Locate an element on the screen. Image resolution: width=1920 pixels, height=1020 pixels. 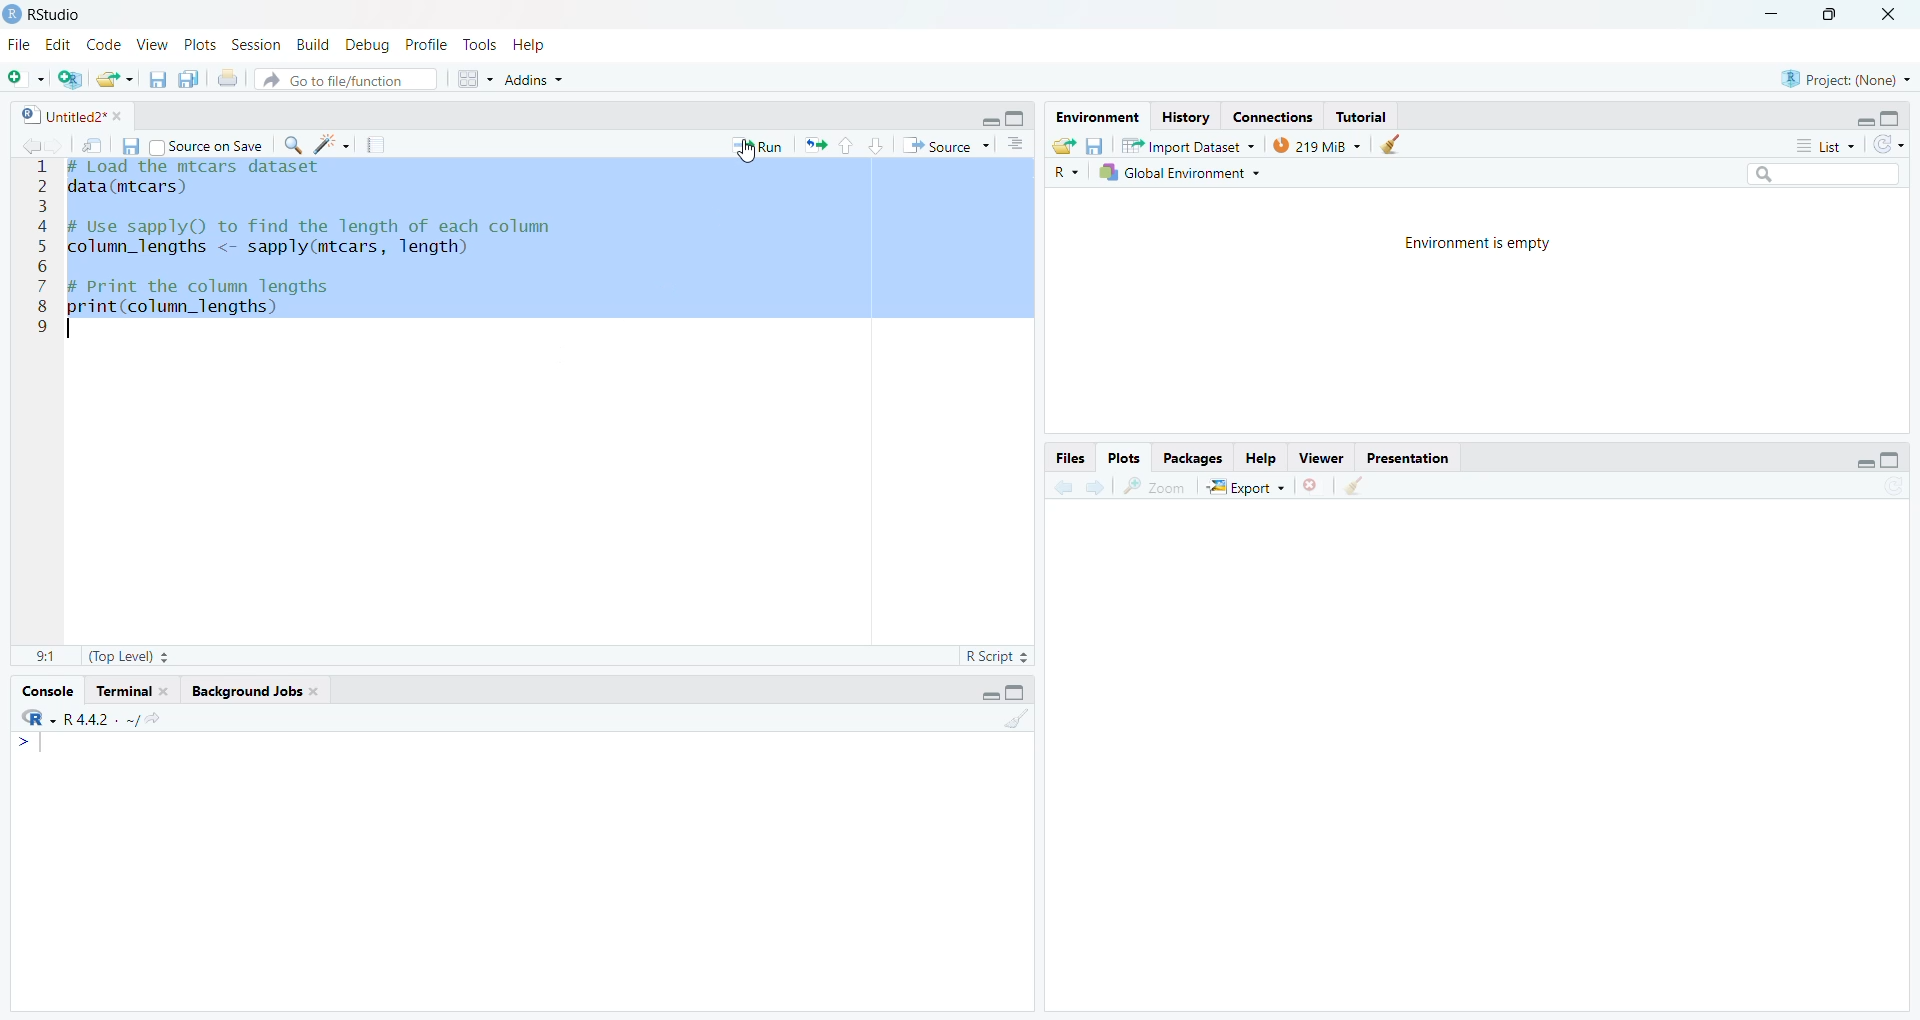
Viewer is located at coordinates (1320, 458).